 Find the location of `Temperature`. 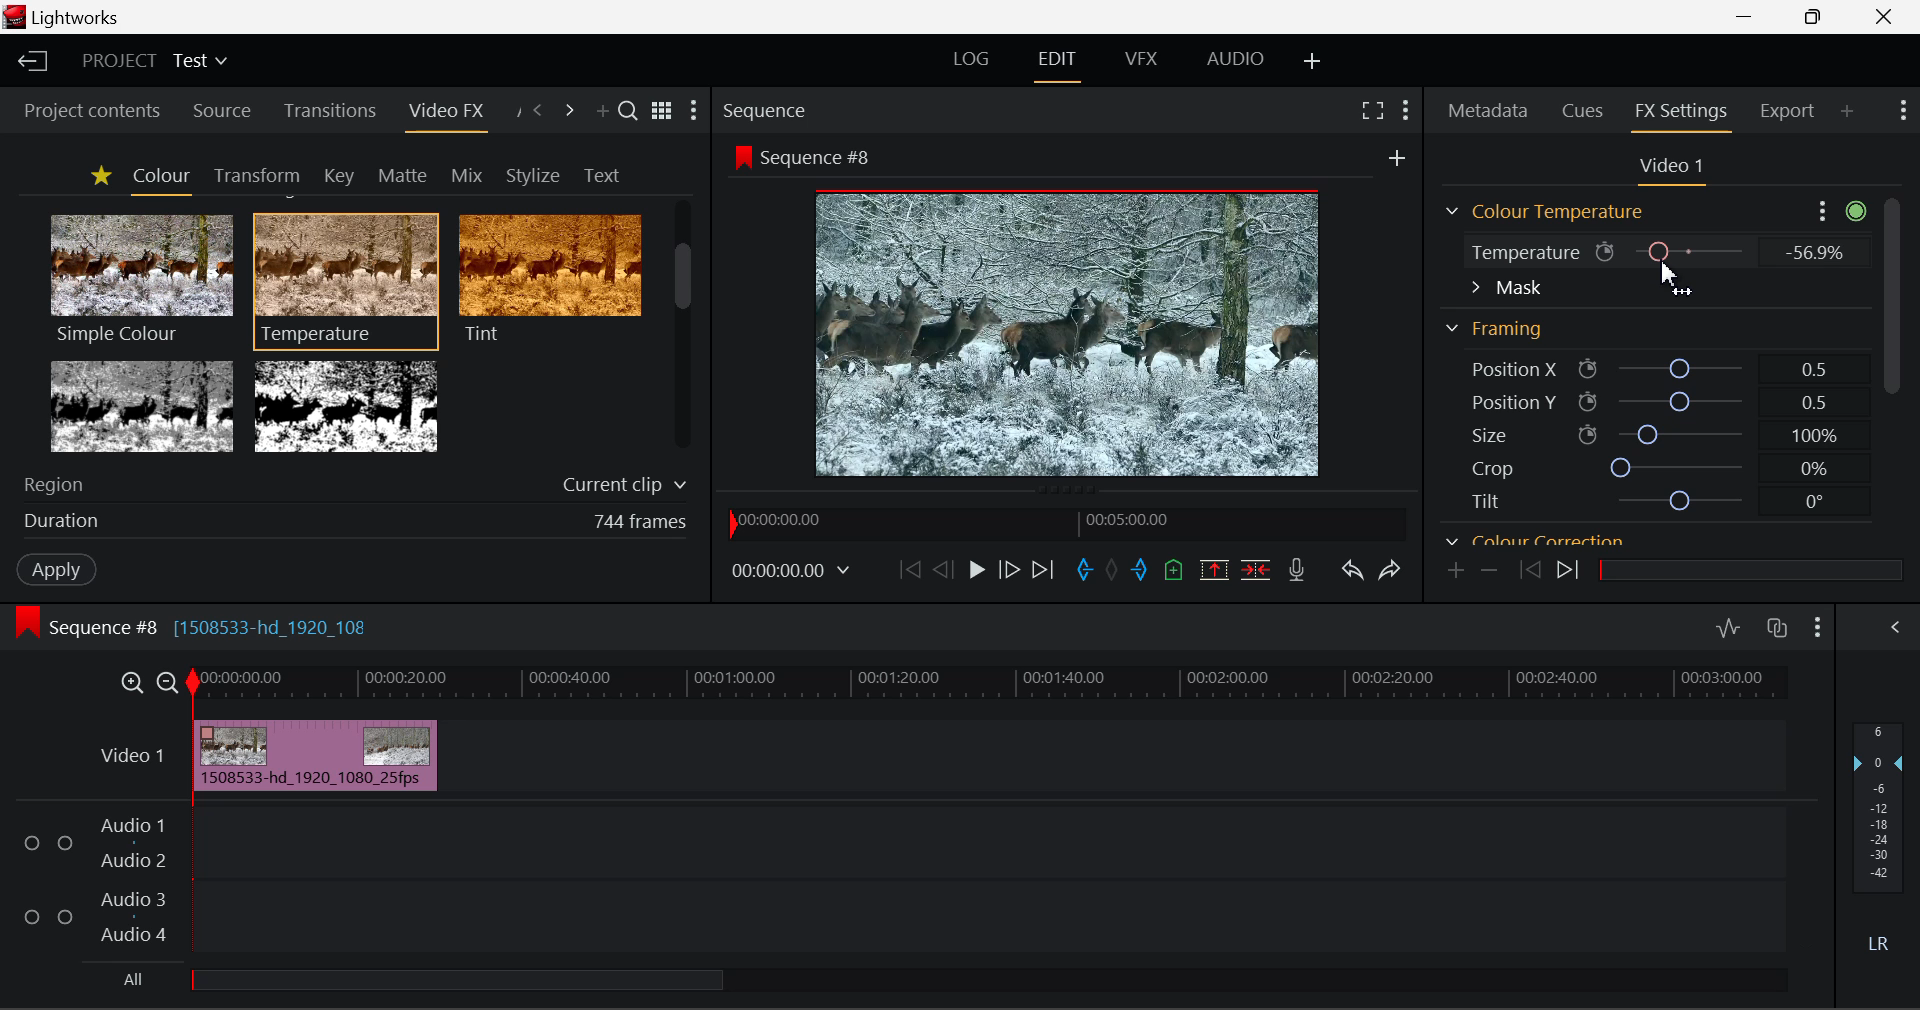

Temperature is located at coordinates (1520, 255).